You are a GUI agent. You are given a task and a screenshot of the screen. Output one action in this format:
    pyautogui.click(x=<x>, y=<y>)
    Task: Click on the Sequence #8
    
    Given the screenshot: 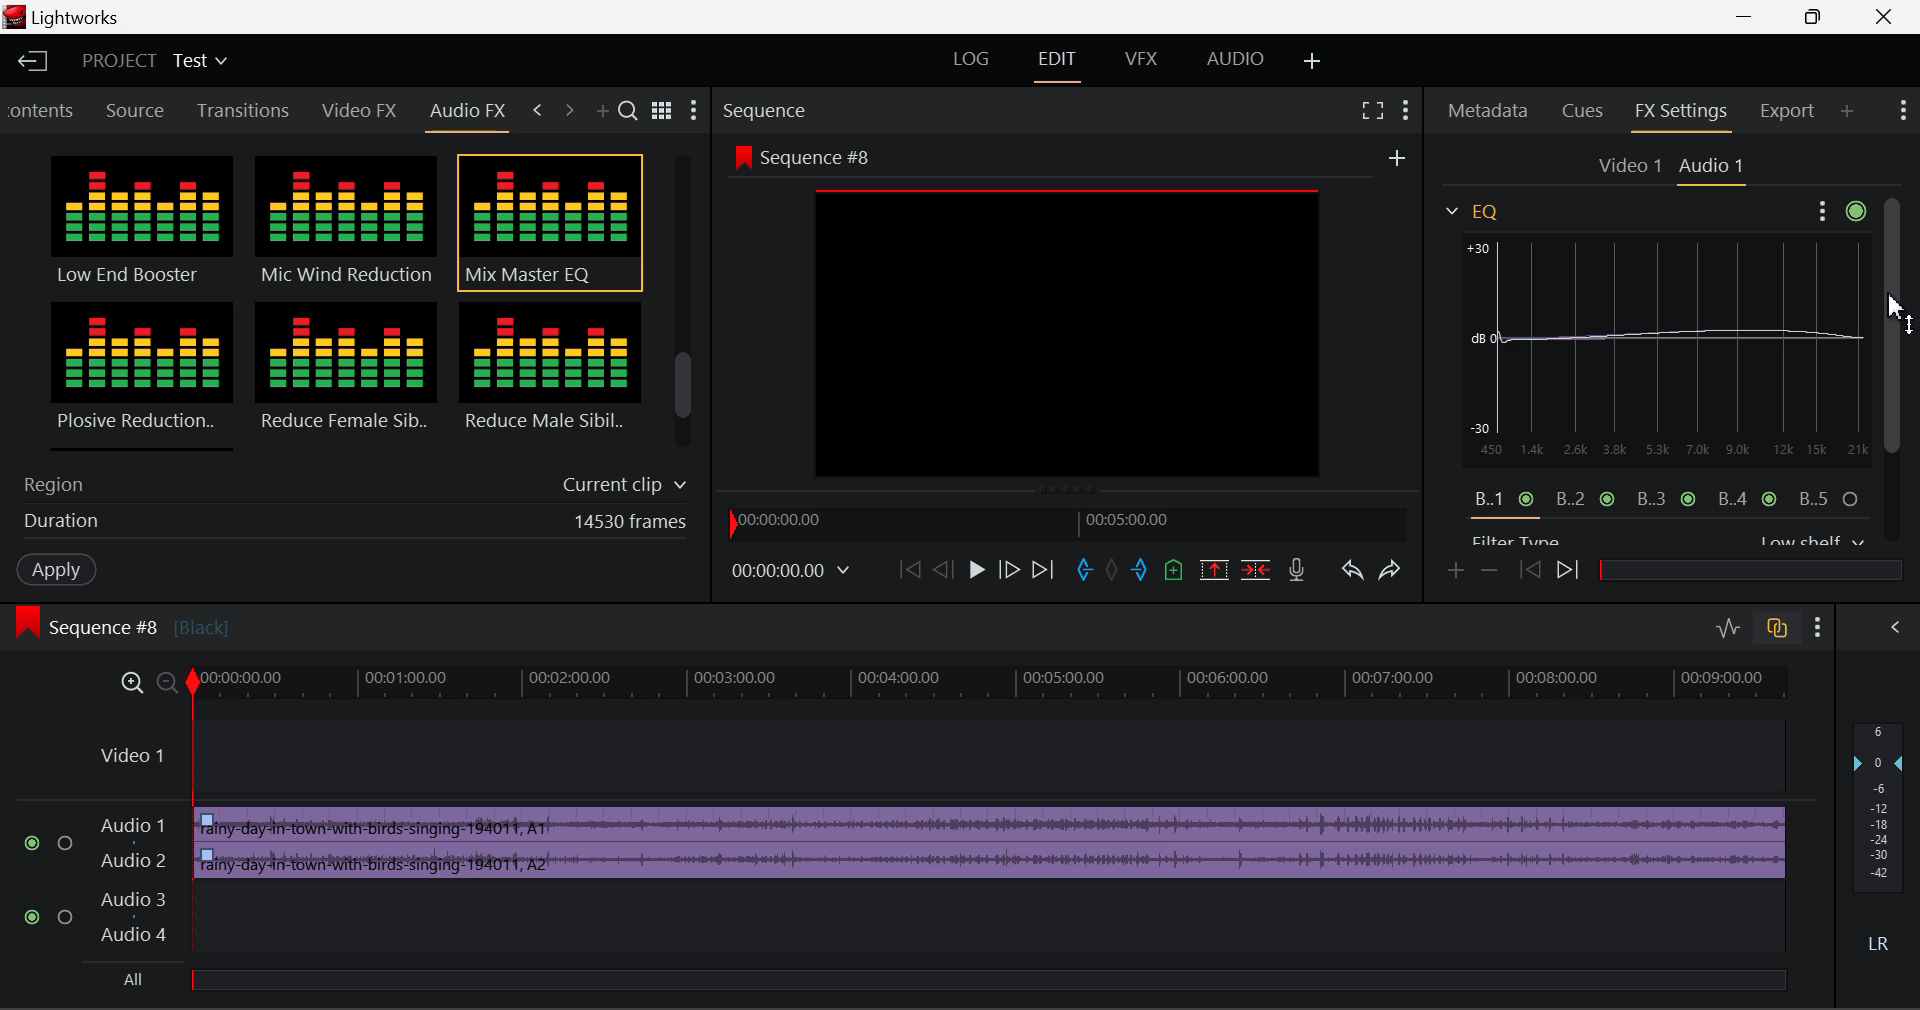 What is the action you would take?
    pyautogui.click(x=155, y=618)
    